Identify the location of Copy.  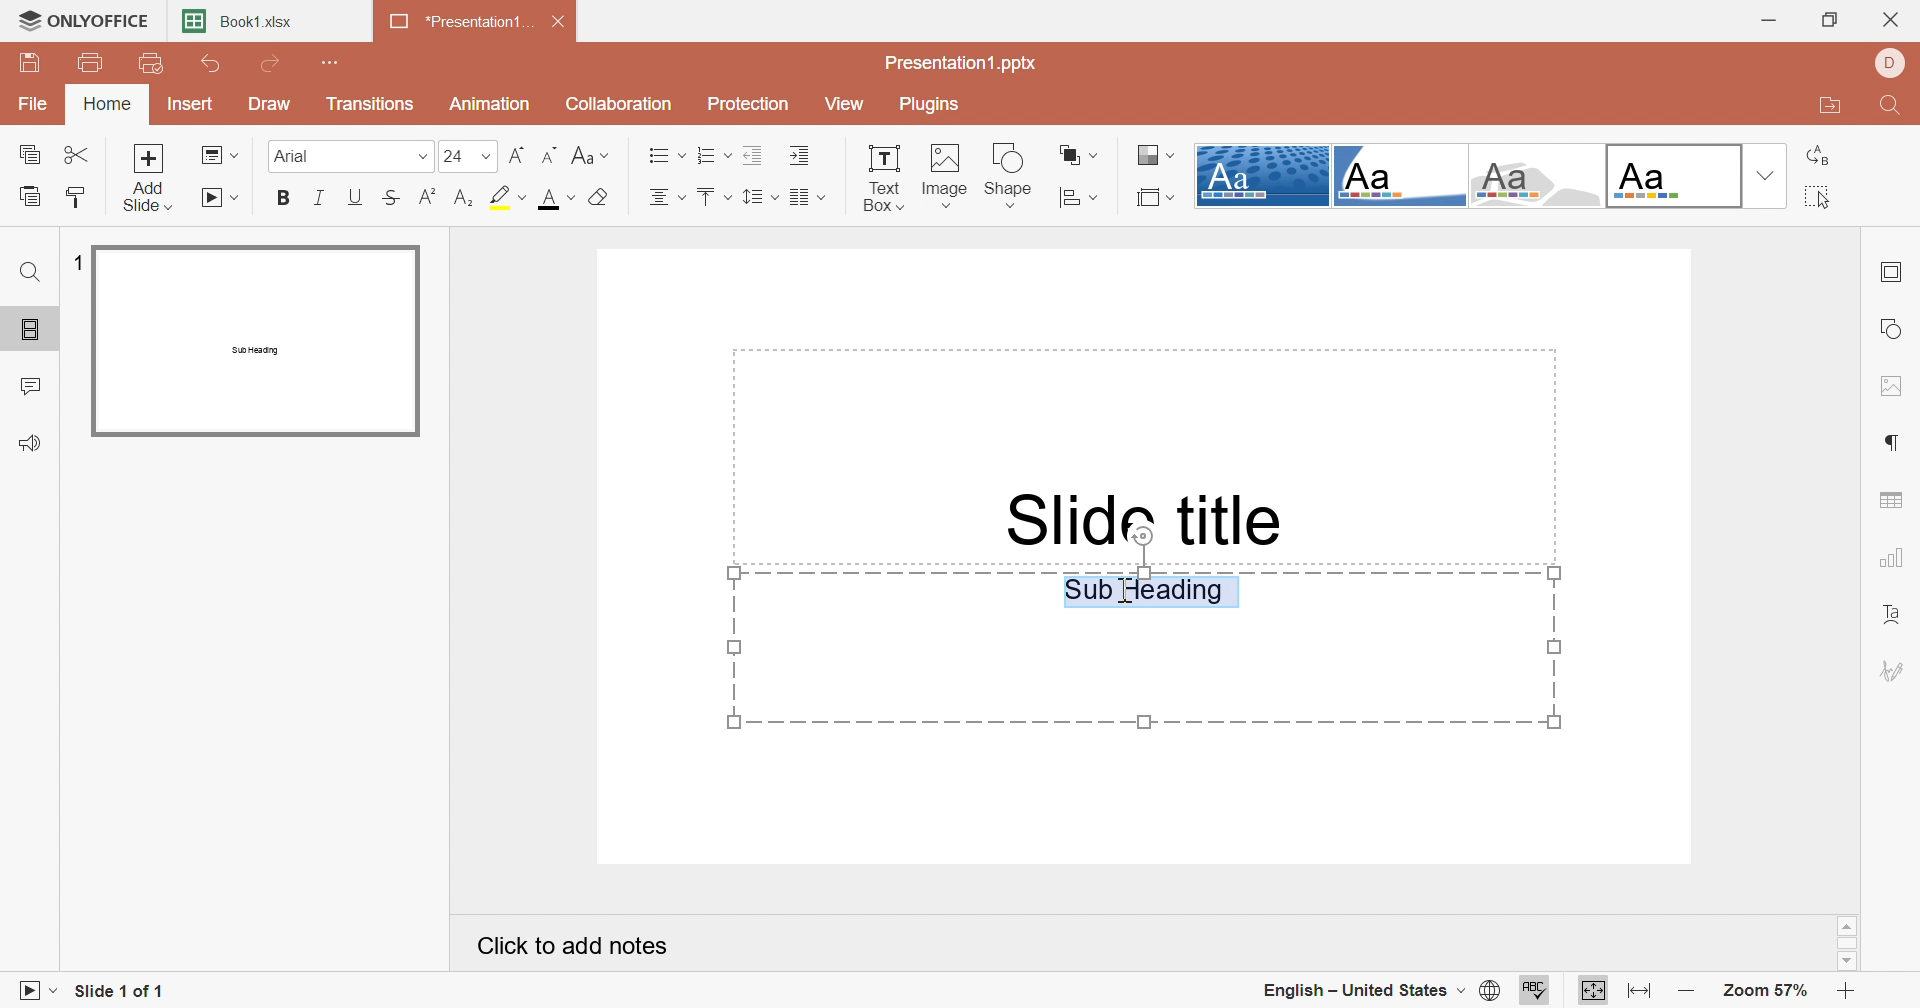
(30, 151).